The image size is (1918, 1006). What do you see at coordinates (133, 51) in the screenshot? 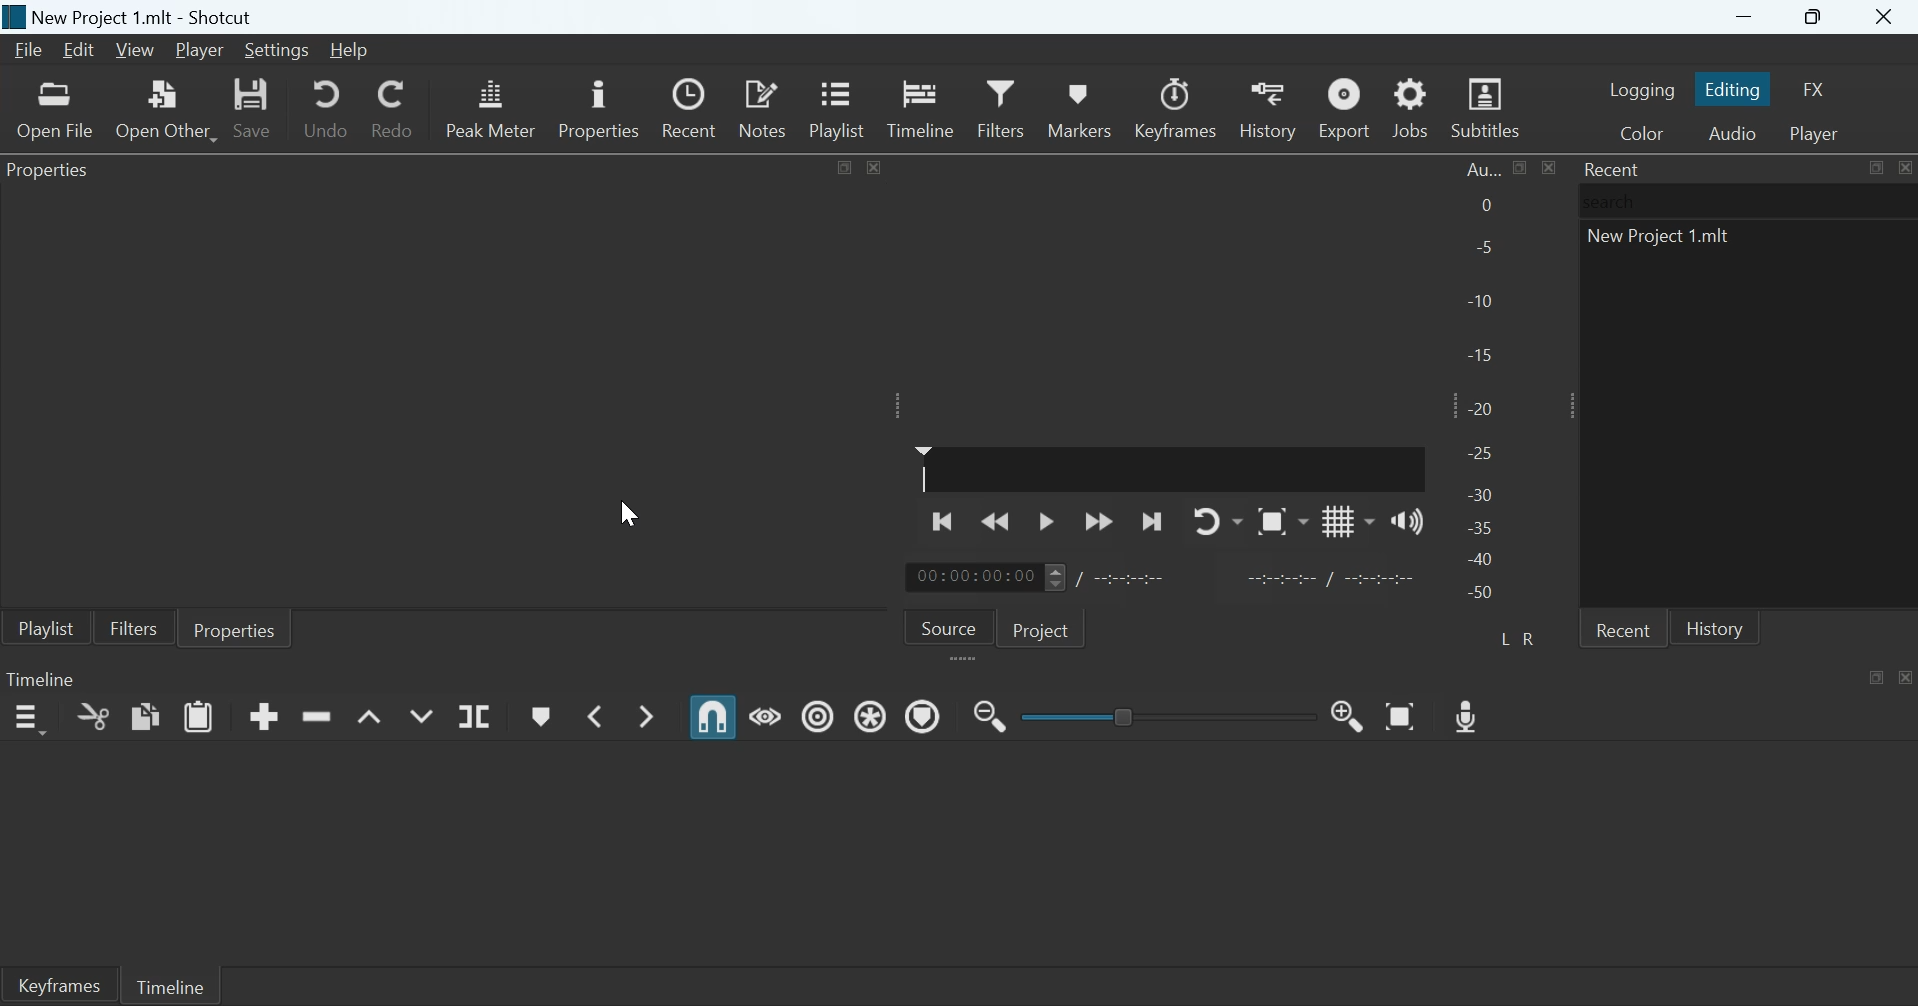
I see `View` at bounding box center [133, 51].